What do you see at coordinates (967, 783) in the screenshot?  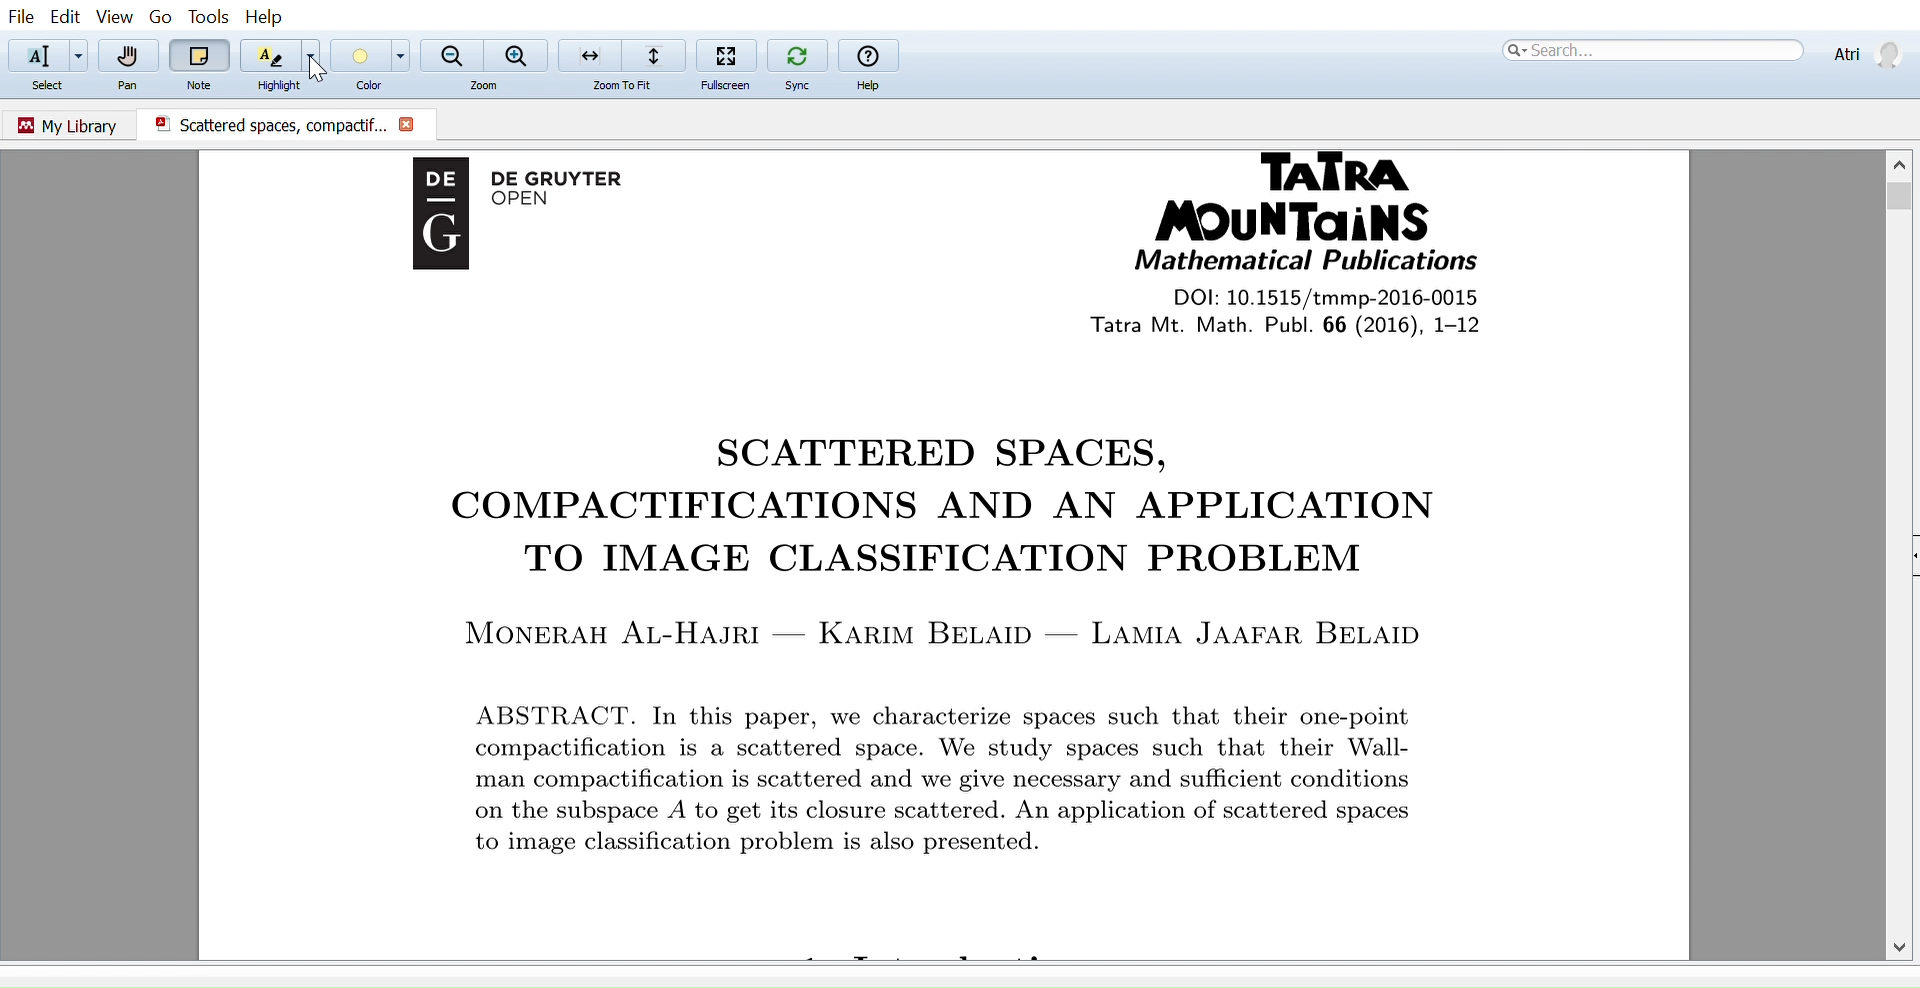 I see `man compactification is scattered and we give necessary and sufficient conditions` at bounding box center [967, 783].